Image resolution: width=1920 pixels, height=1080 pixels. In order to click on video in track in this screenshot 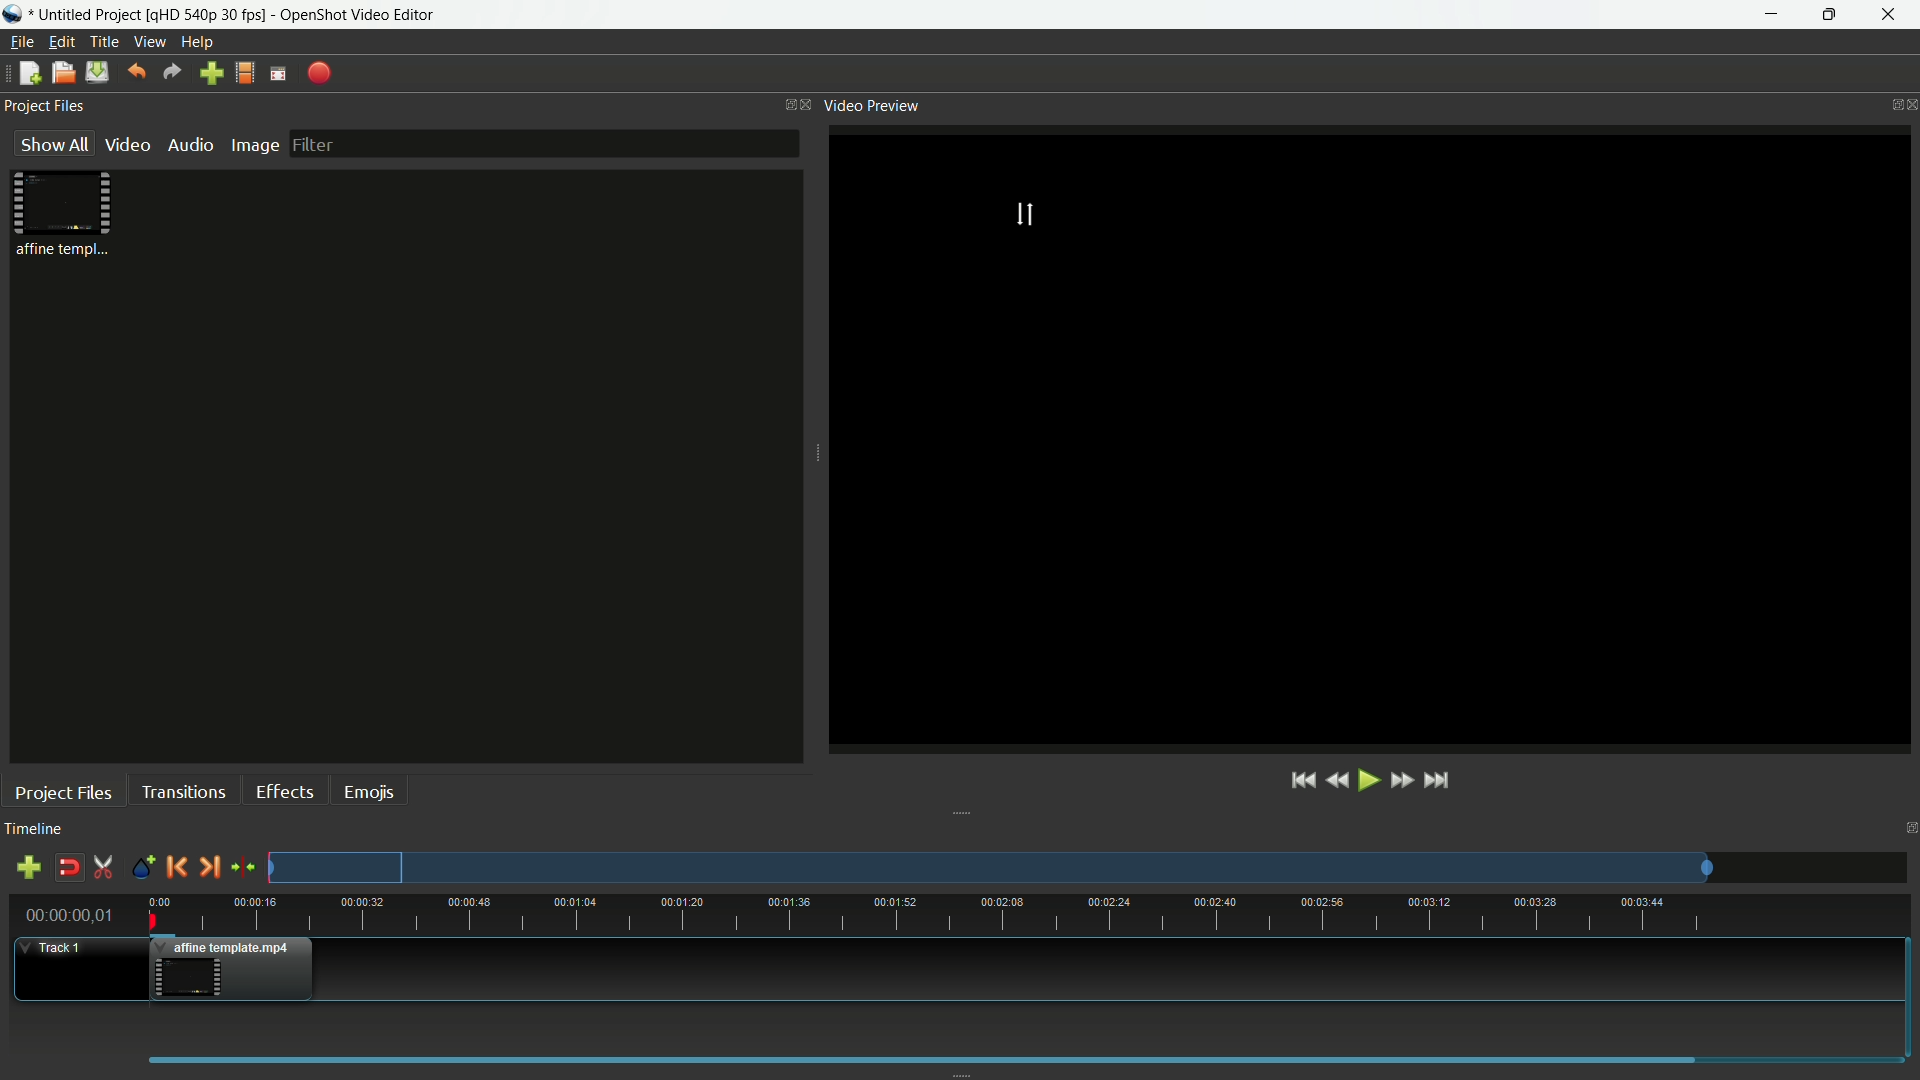, I will do `click(232, 968)`.